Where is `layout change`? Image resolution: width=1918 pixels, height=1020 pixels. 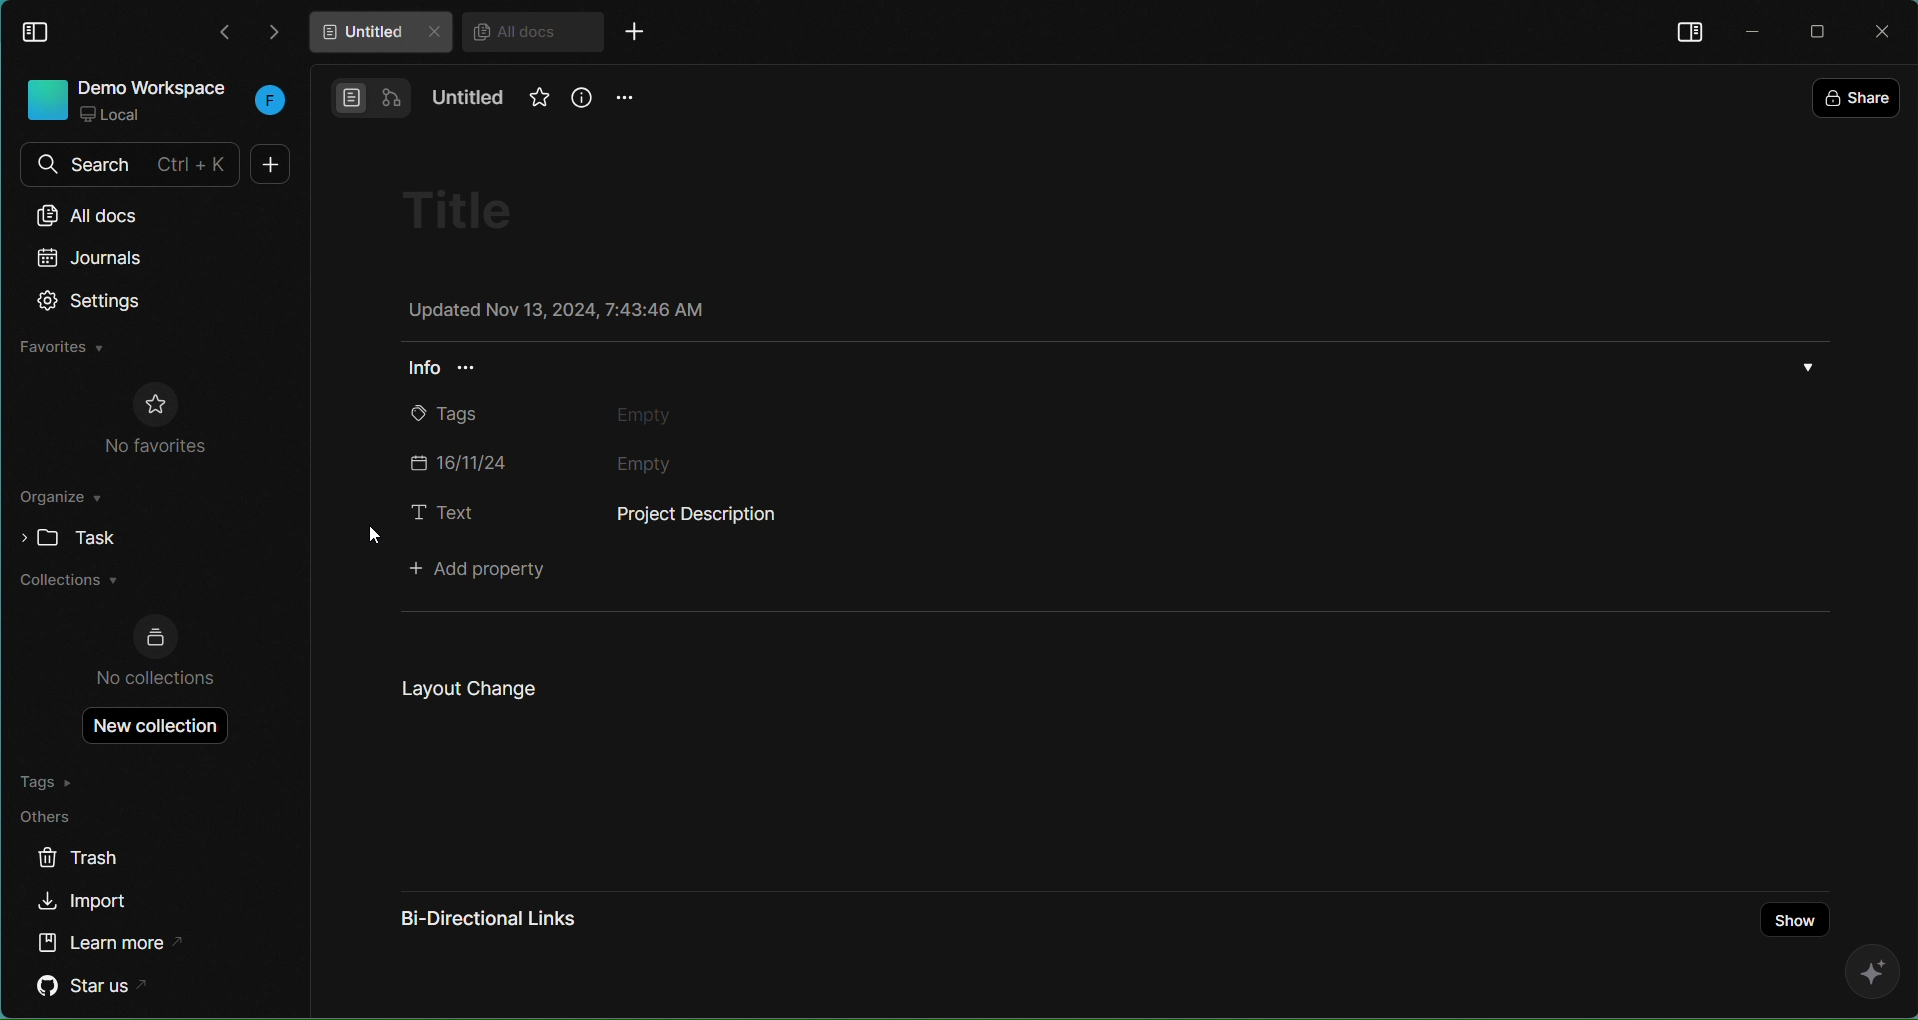
layout change is located at coordinates (464, 688).